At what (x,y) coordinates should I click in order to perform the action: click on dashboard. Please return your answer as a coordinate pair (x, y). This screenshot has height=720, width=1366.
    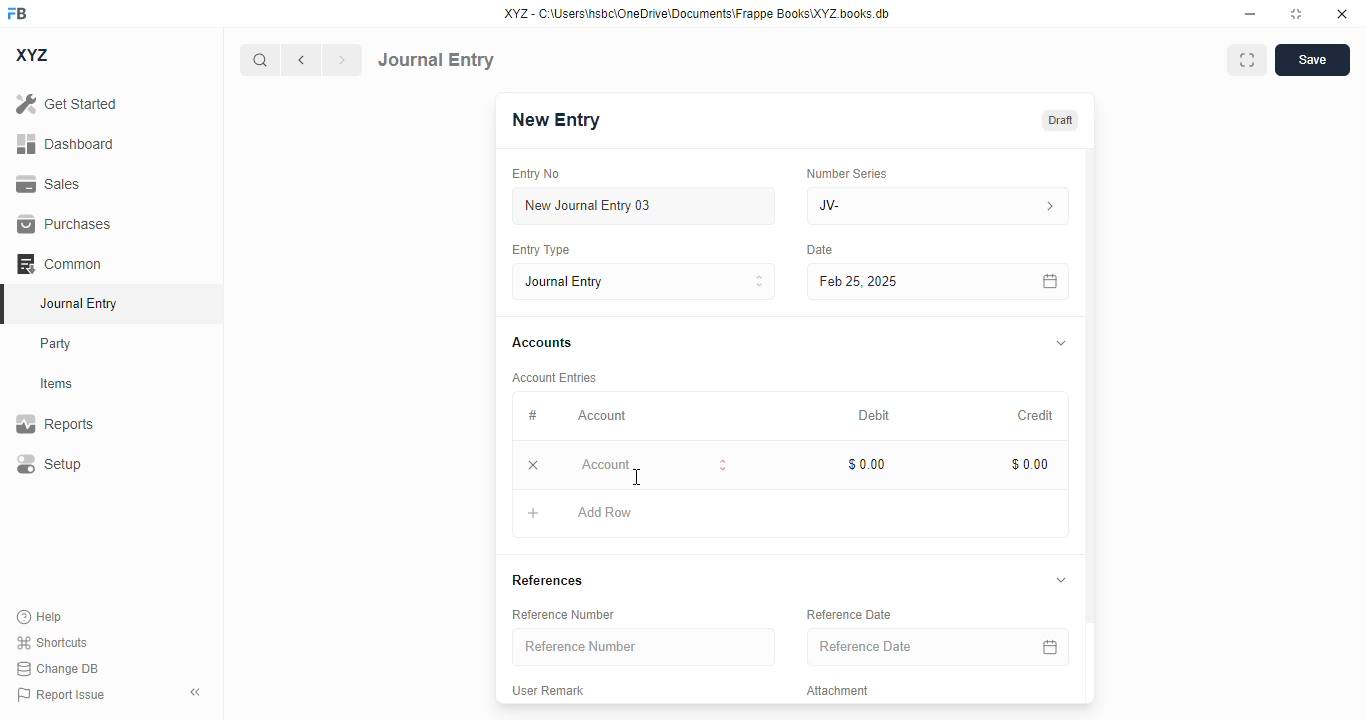
    Looking at the image, I should click on (66, 144).